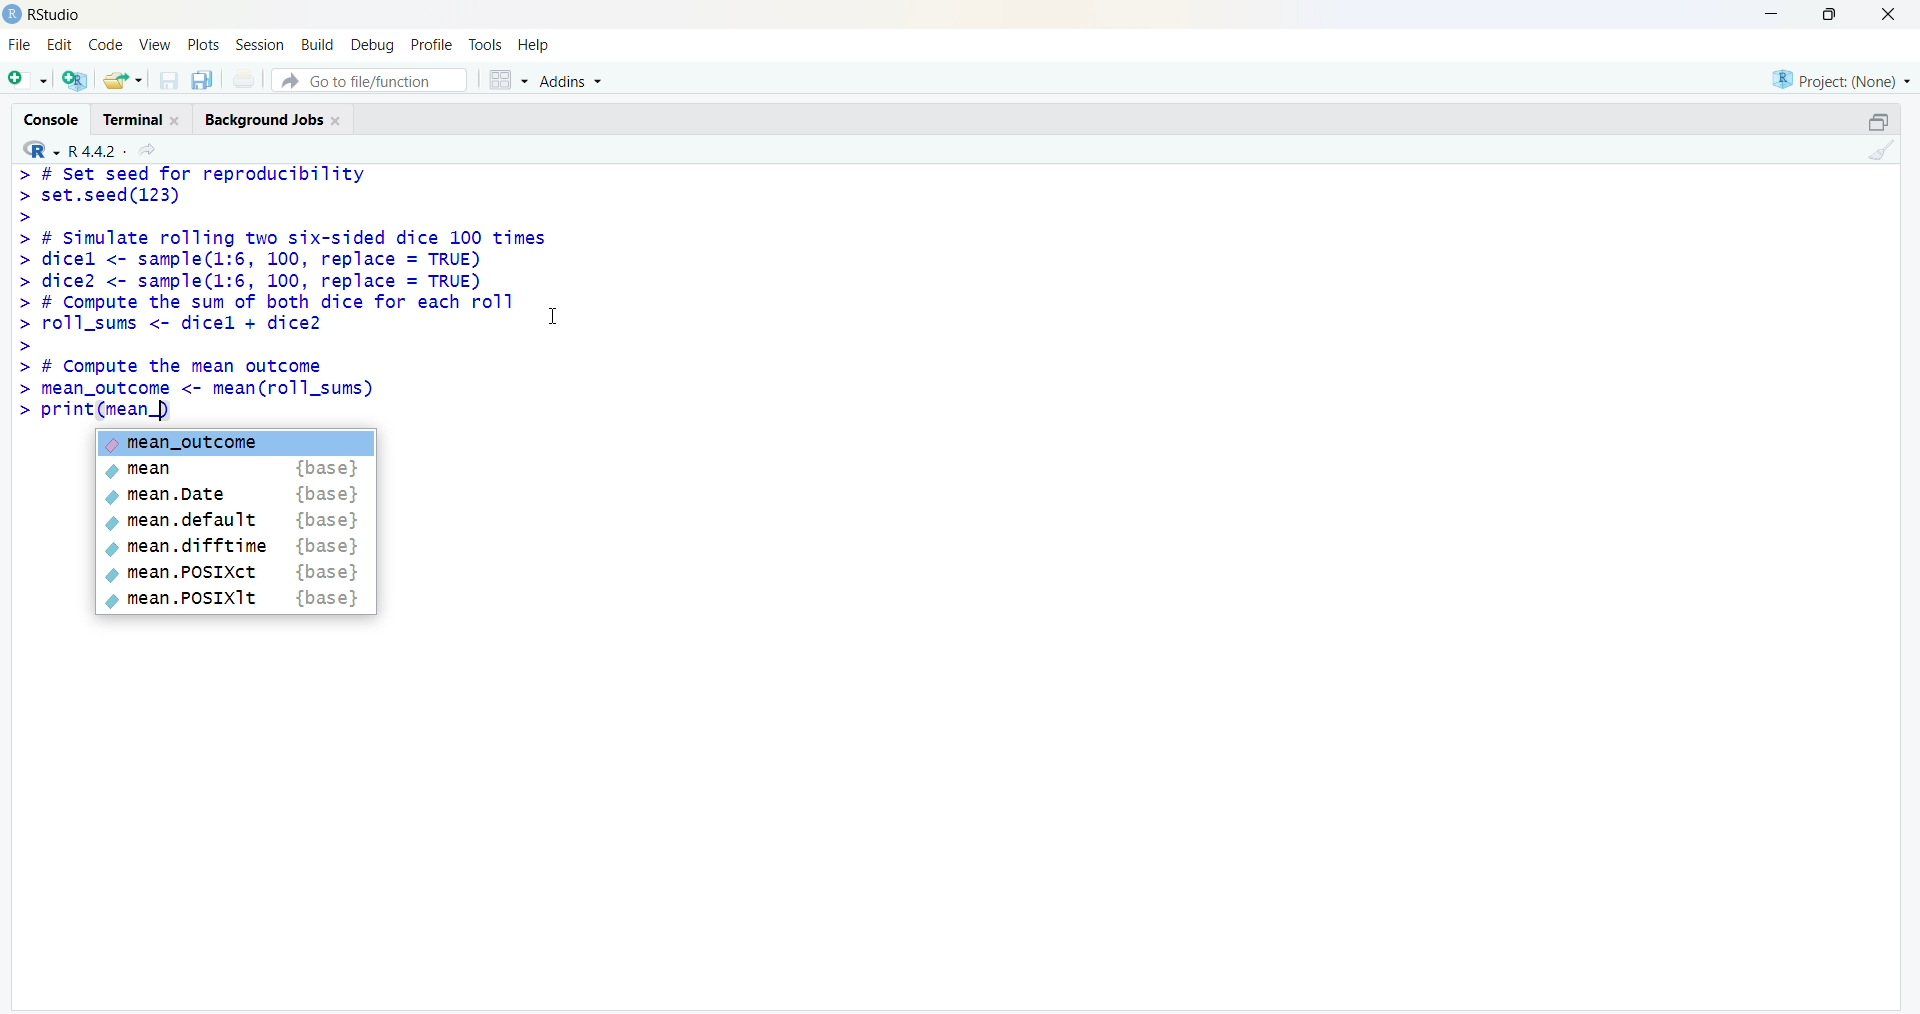 The height and width of the screenshot is (1014, 1920). Describe the element at coordinates (51, 120) in the screenshot. I see `cosole` at that location.